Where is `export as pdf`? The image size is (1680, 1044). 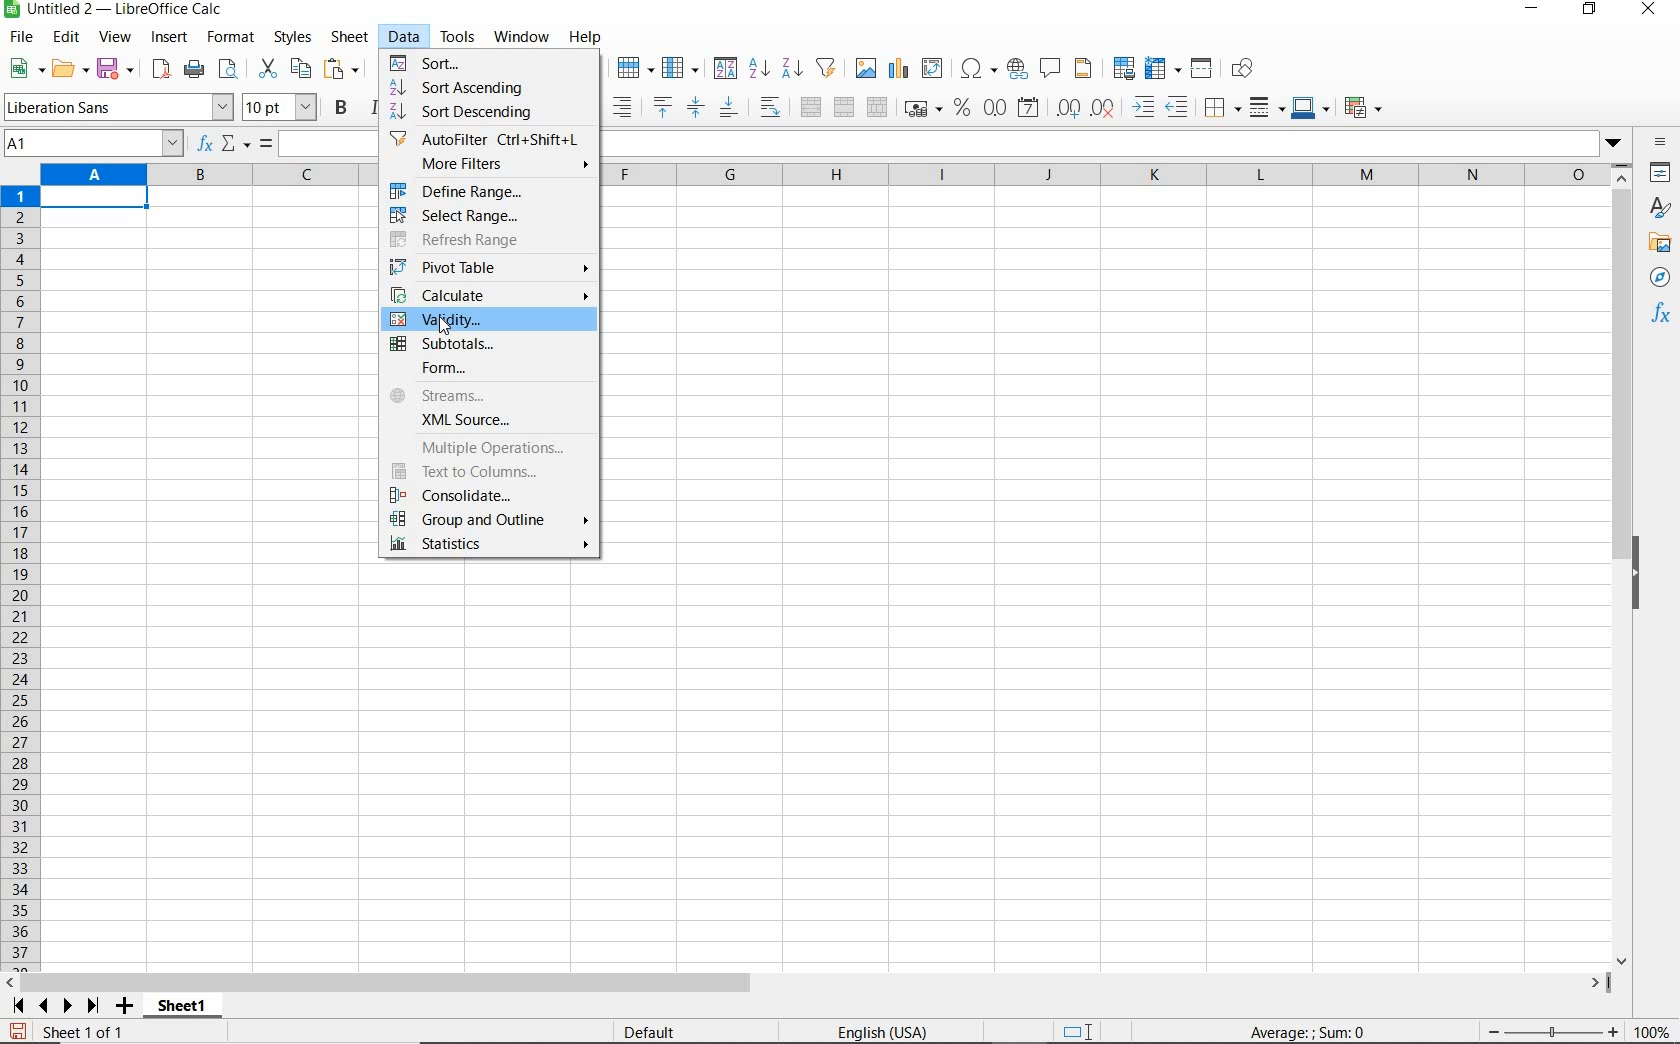
export as pdf is located at coordinates (160, 69).